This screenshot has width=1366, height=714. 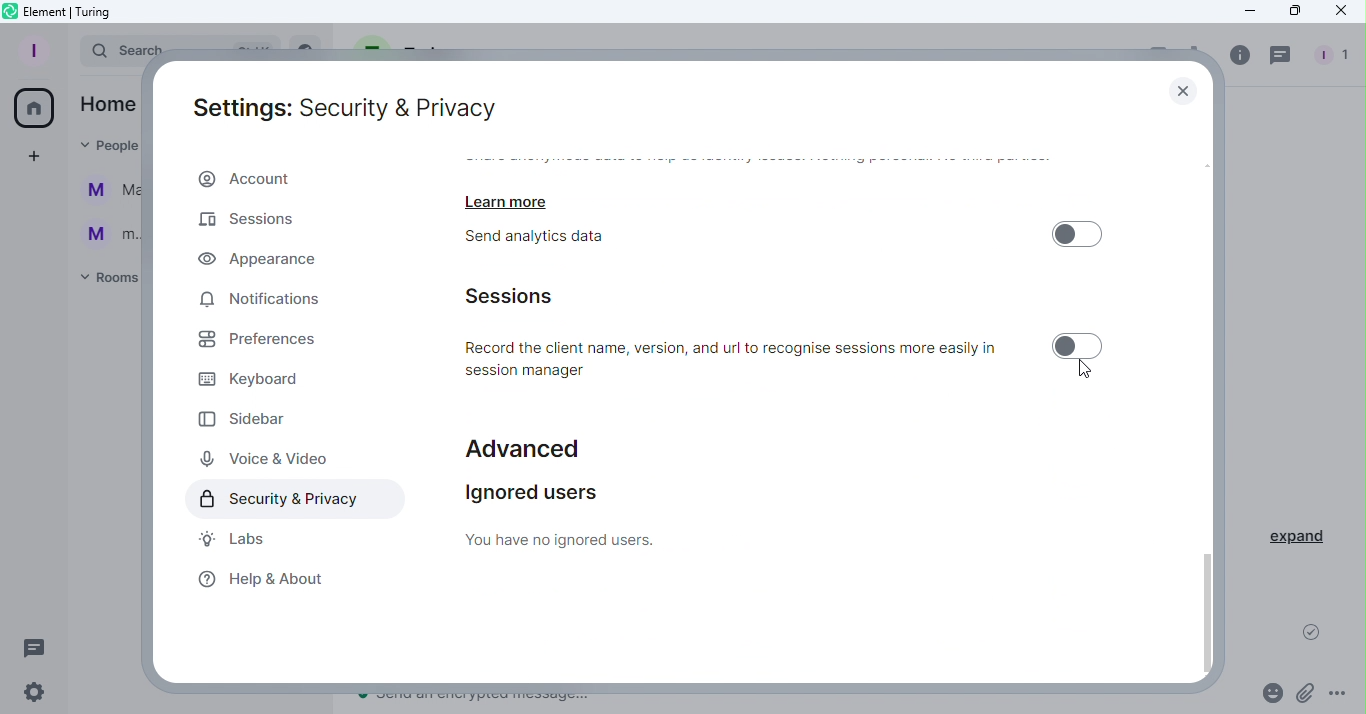 I want to click on Sidebar, so click(x=249, y=419).